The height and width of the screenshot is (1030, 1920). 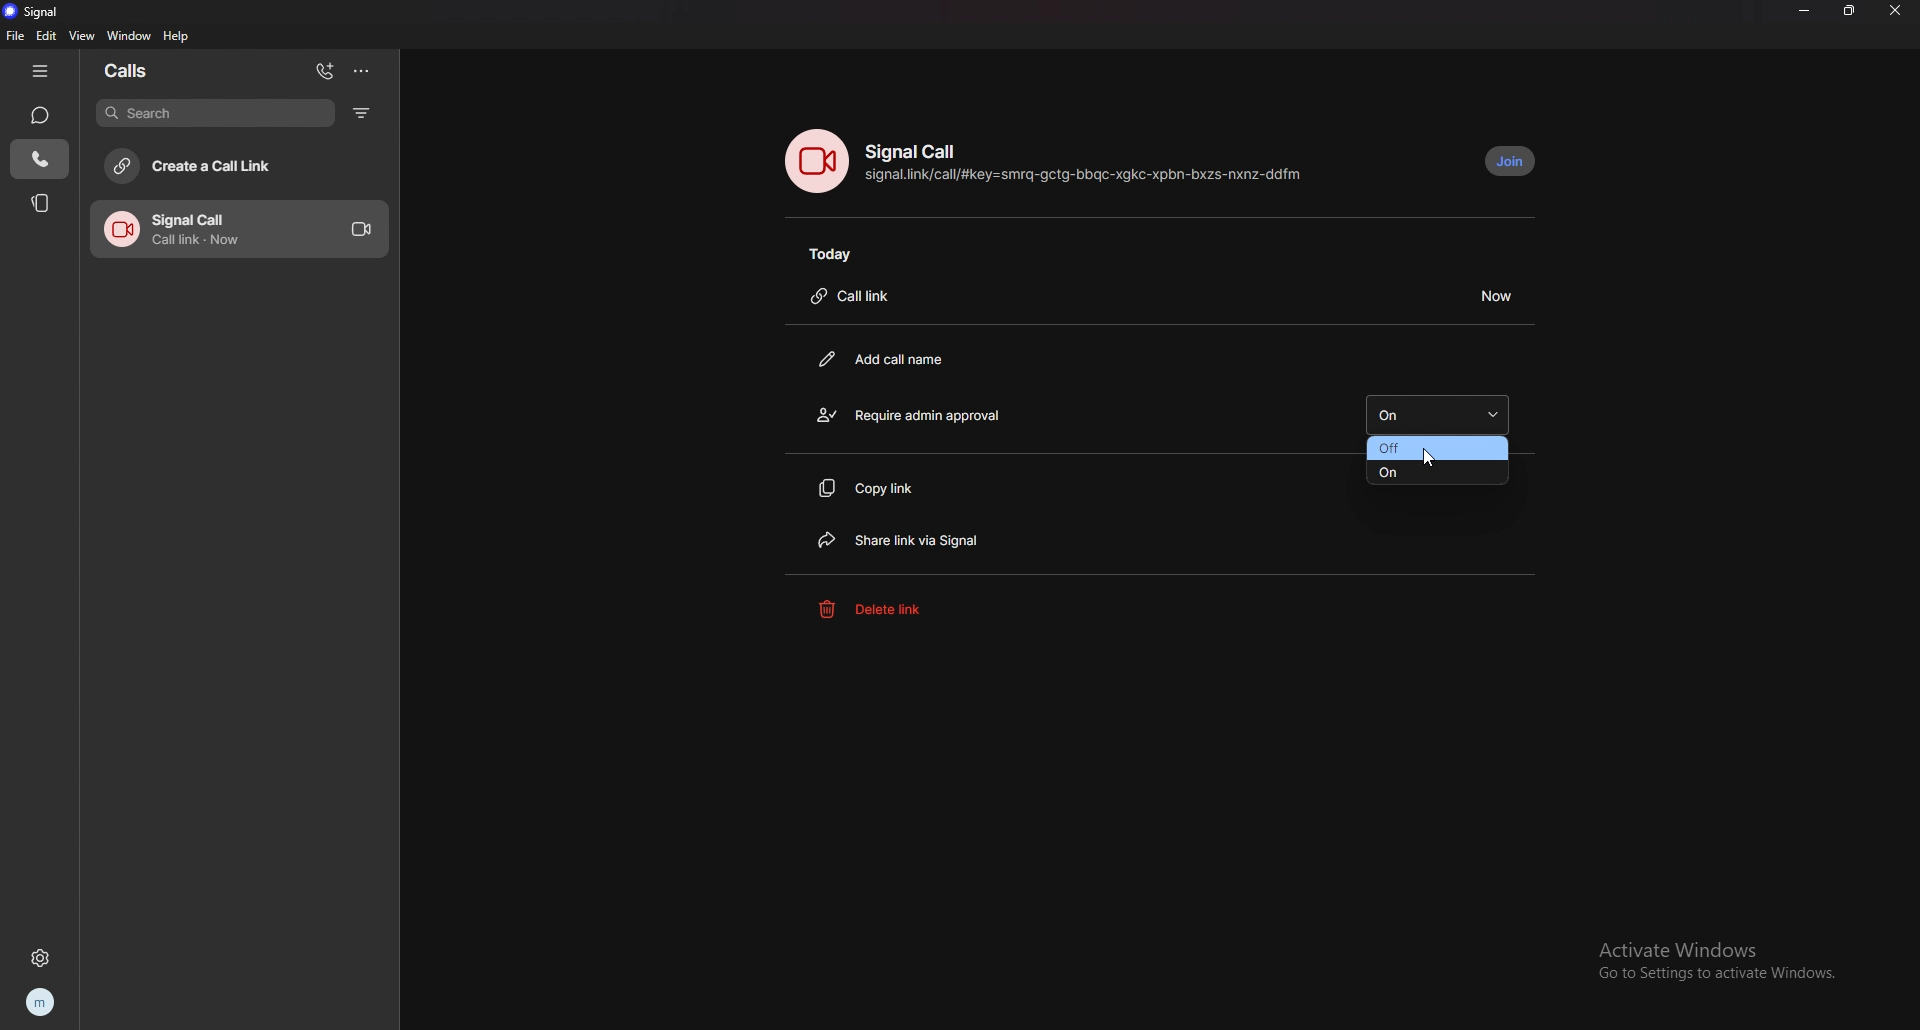 I want to click on delete link, so click(x=901, y=608).